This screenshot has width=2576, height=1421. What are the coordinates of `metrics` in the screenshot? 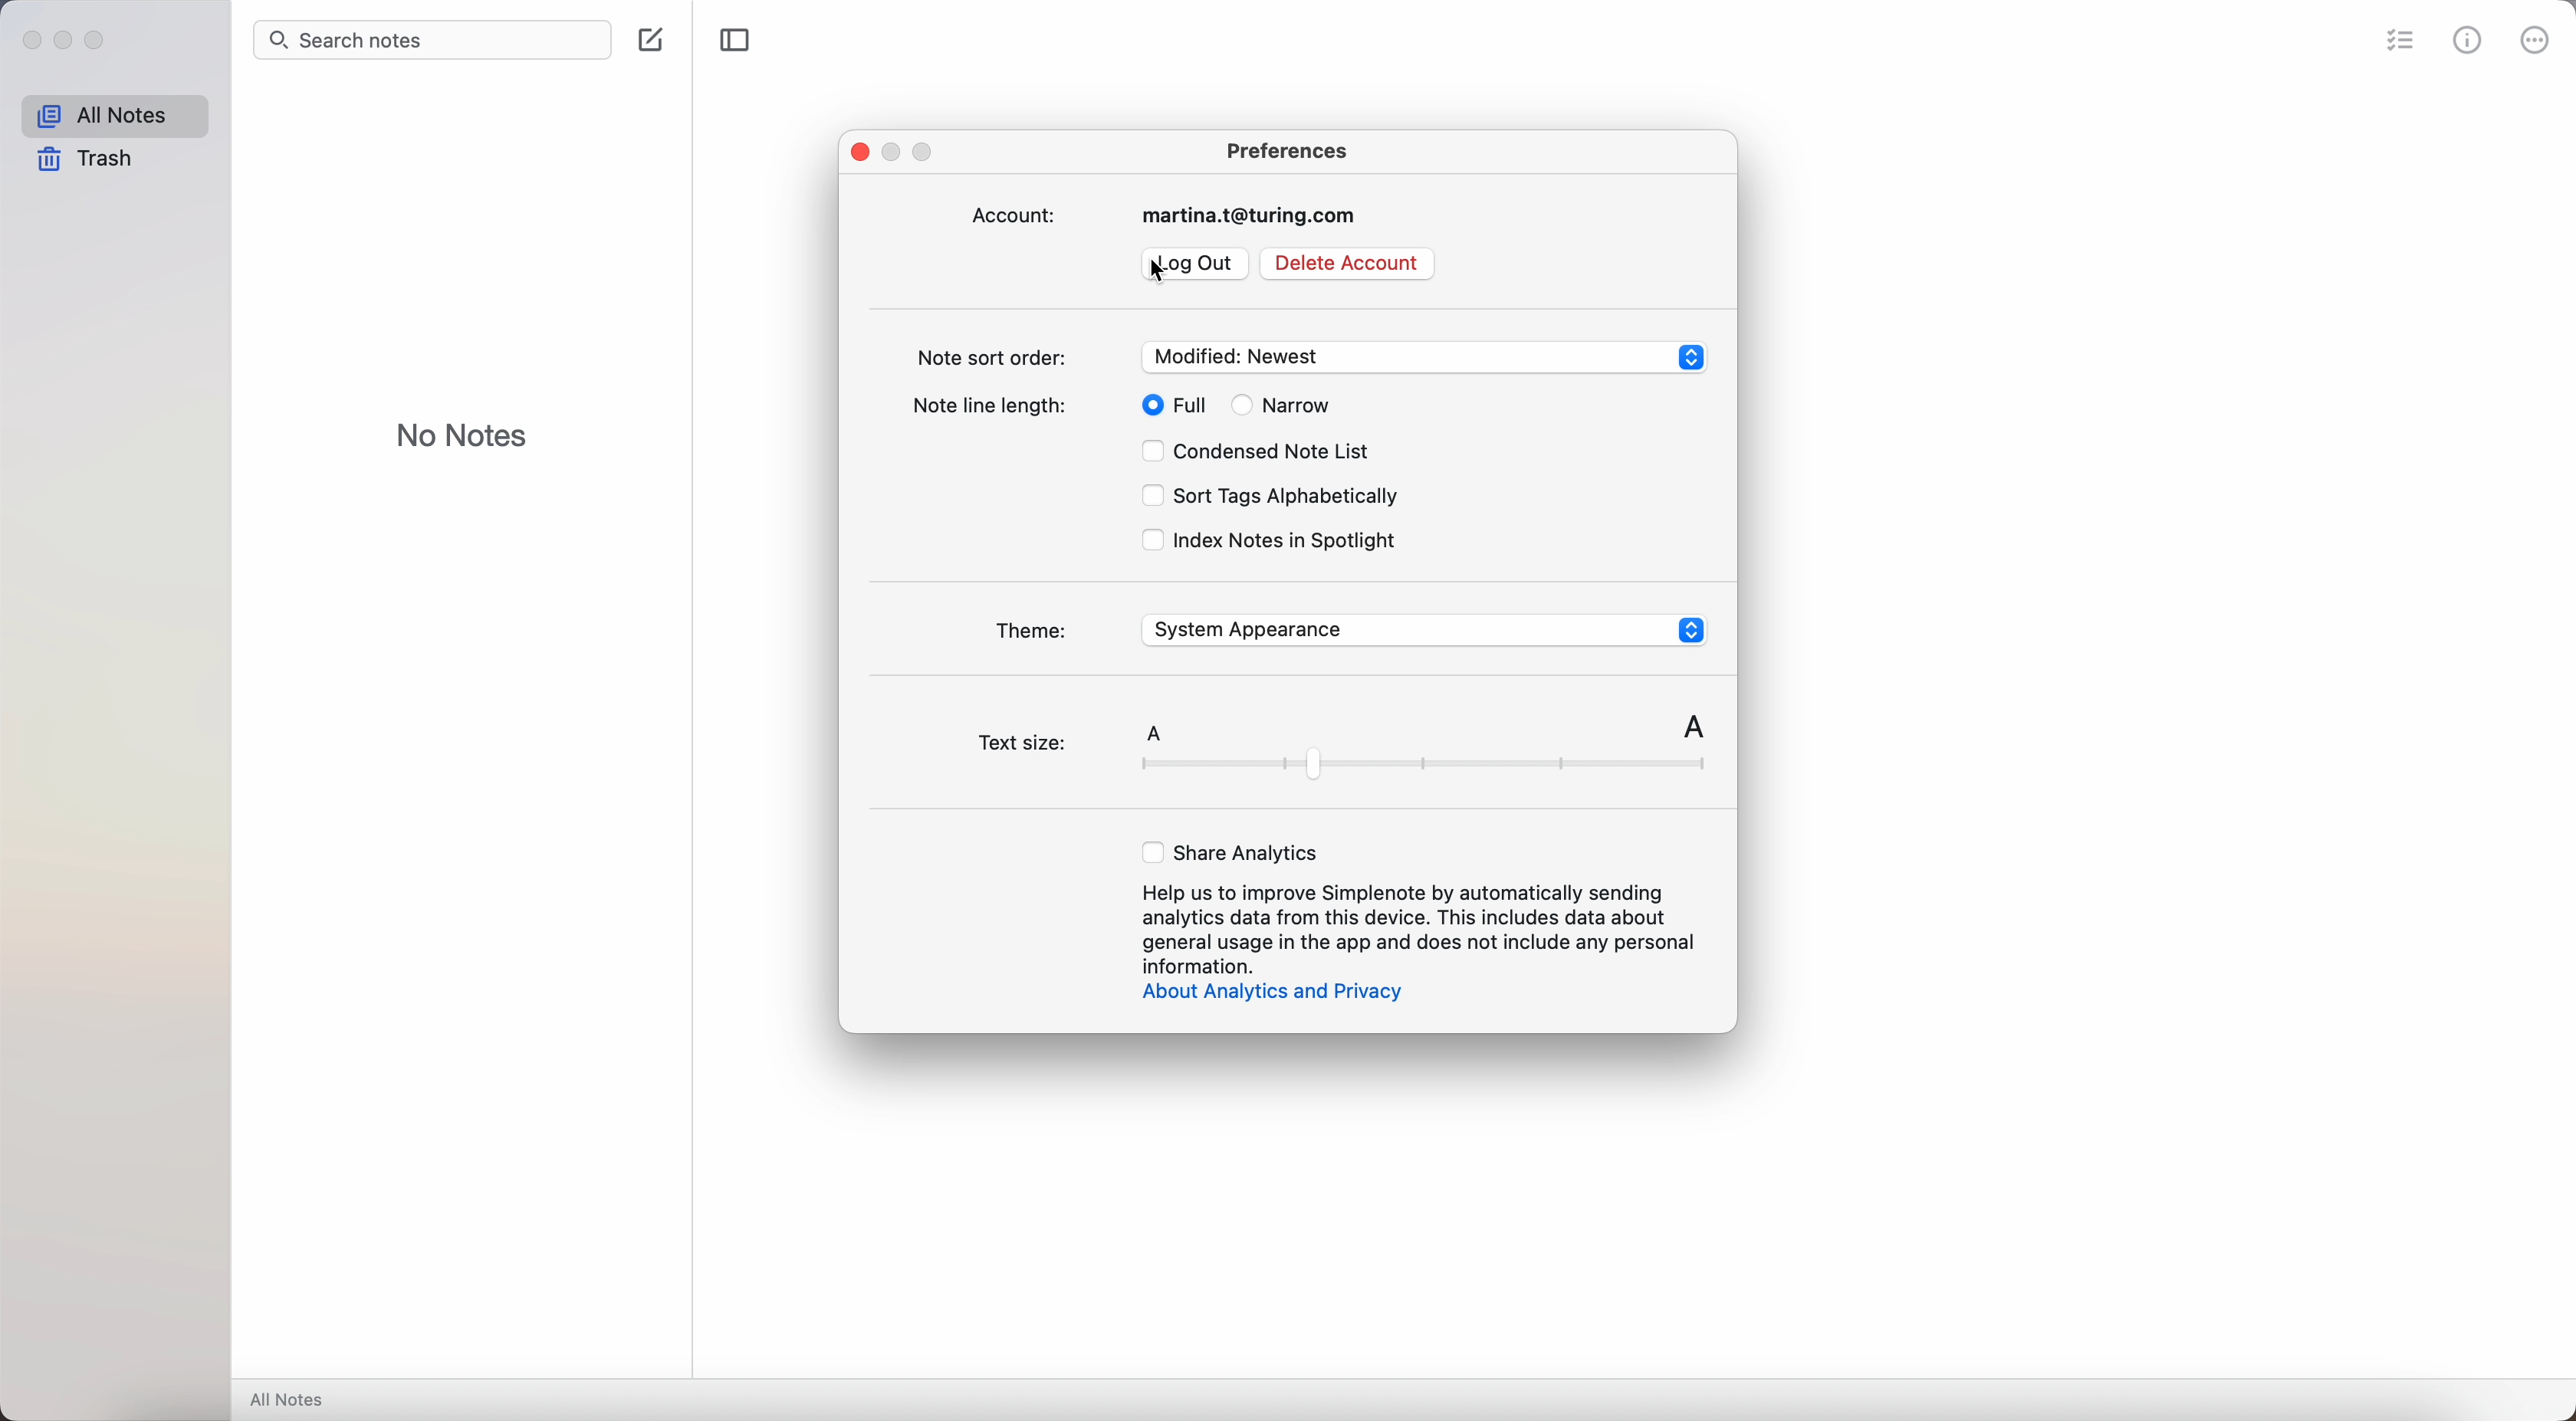 It's located at (2470, 39).